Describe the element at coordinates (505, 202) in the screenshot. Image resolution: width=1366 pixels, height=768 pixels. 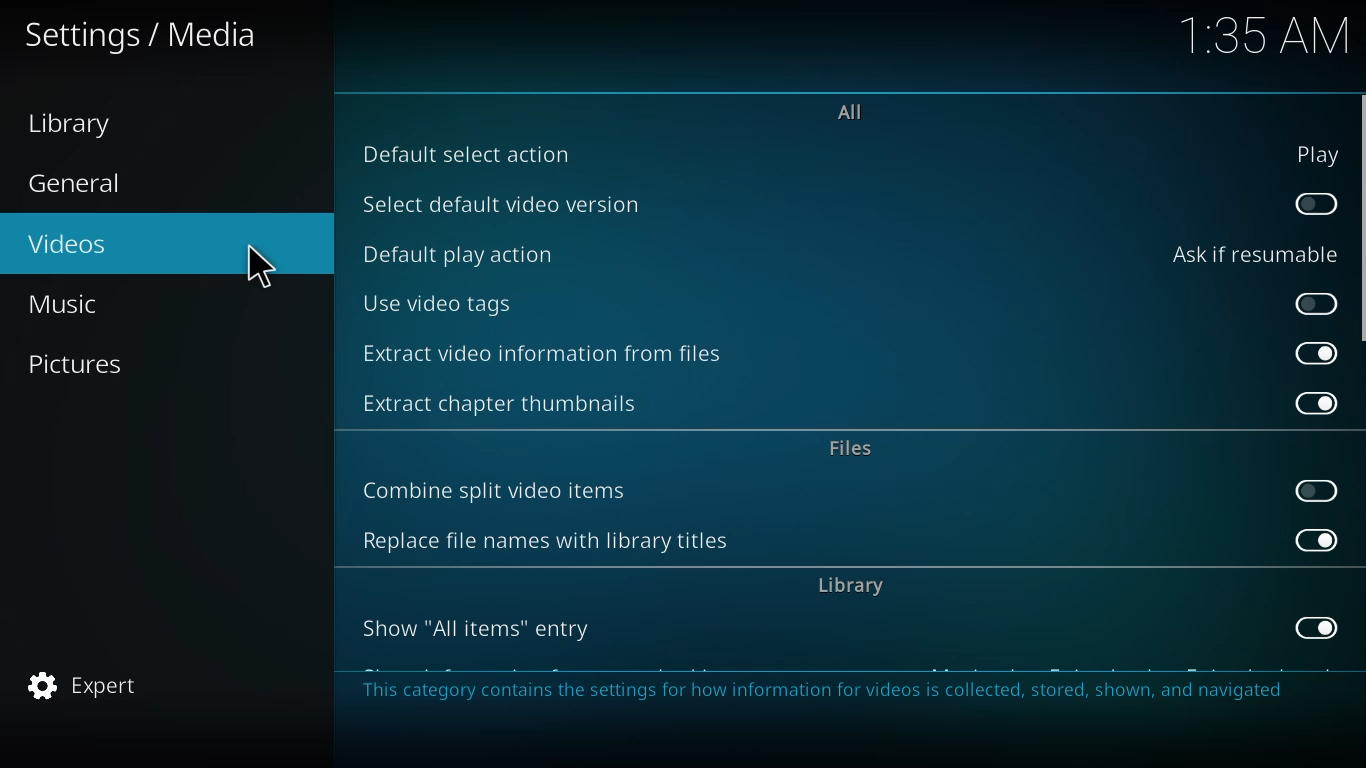
I see `select default video version` at that location.